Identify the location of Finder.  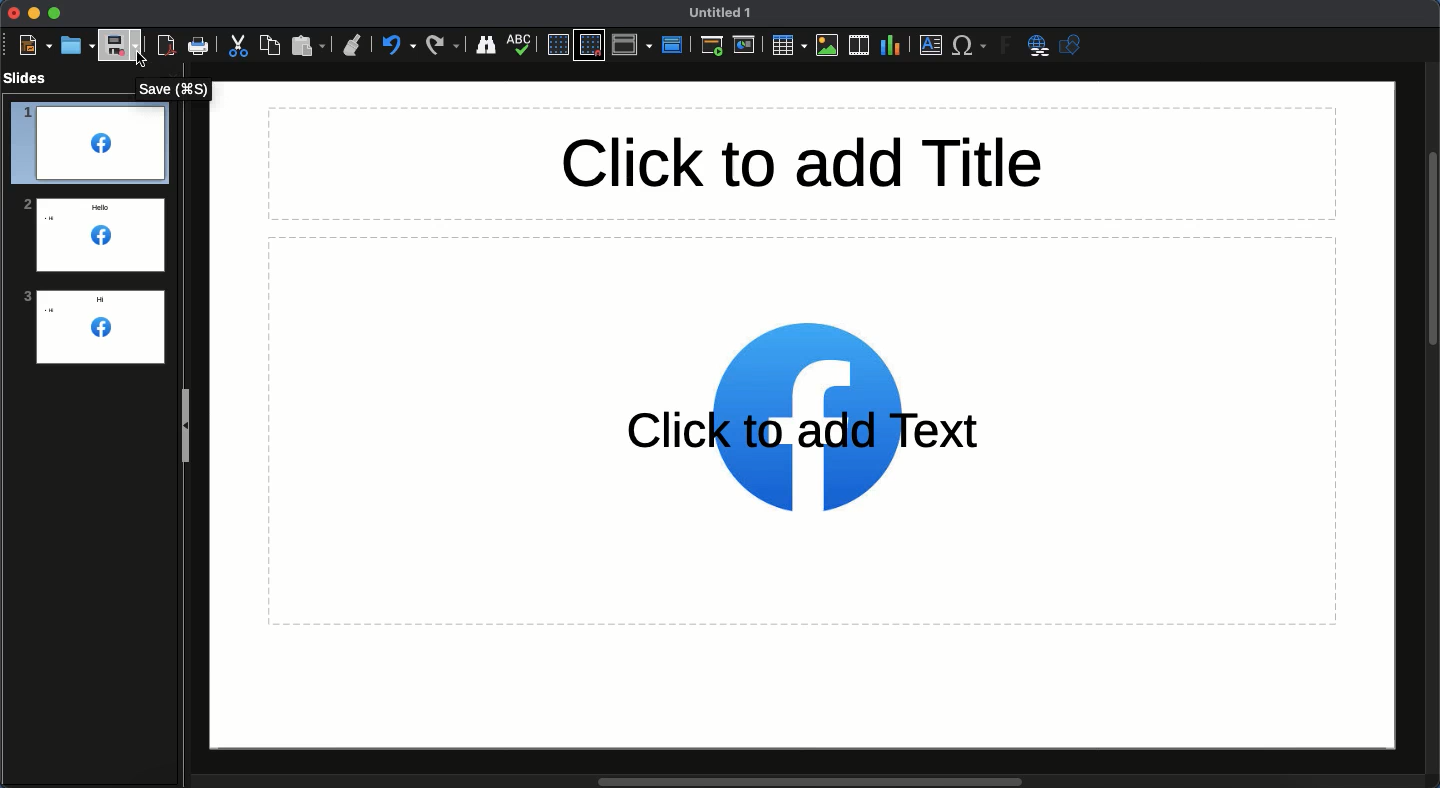
(485, 44).